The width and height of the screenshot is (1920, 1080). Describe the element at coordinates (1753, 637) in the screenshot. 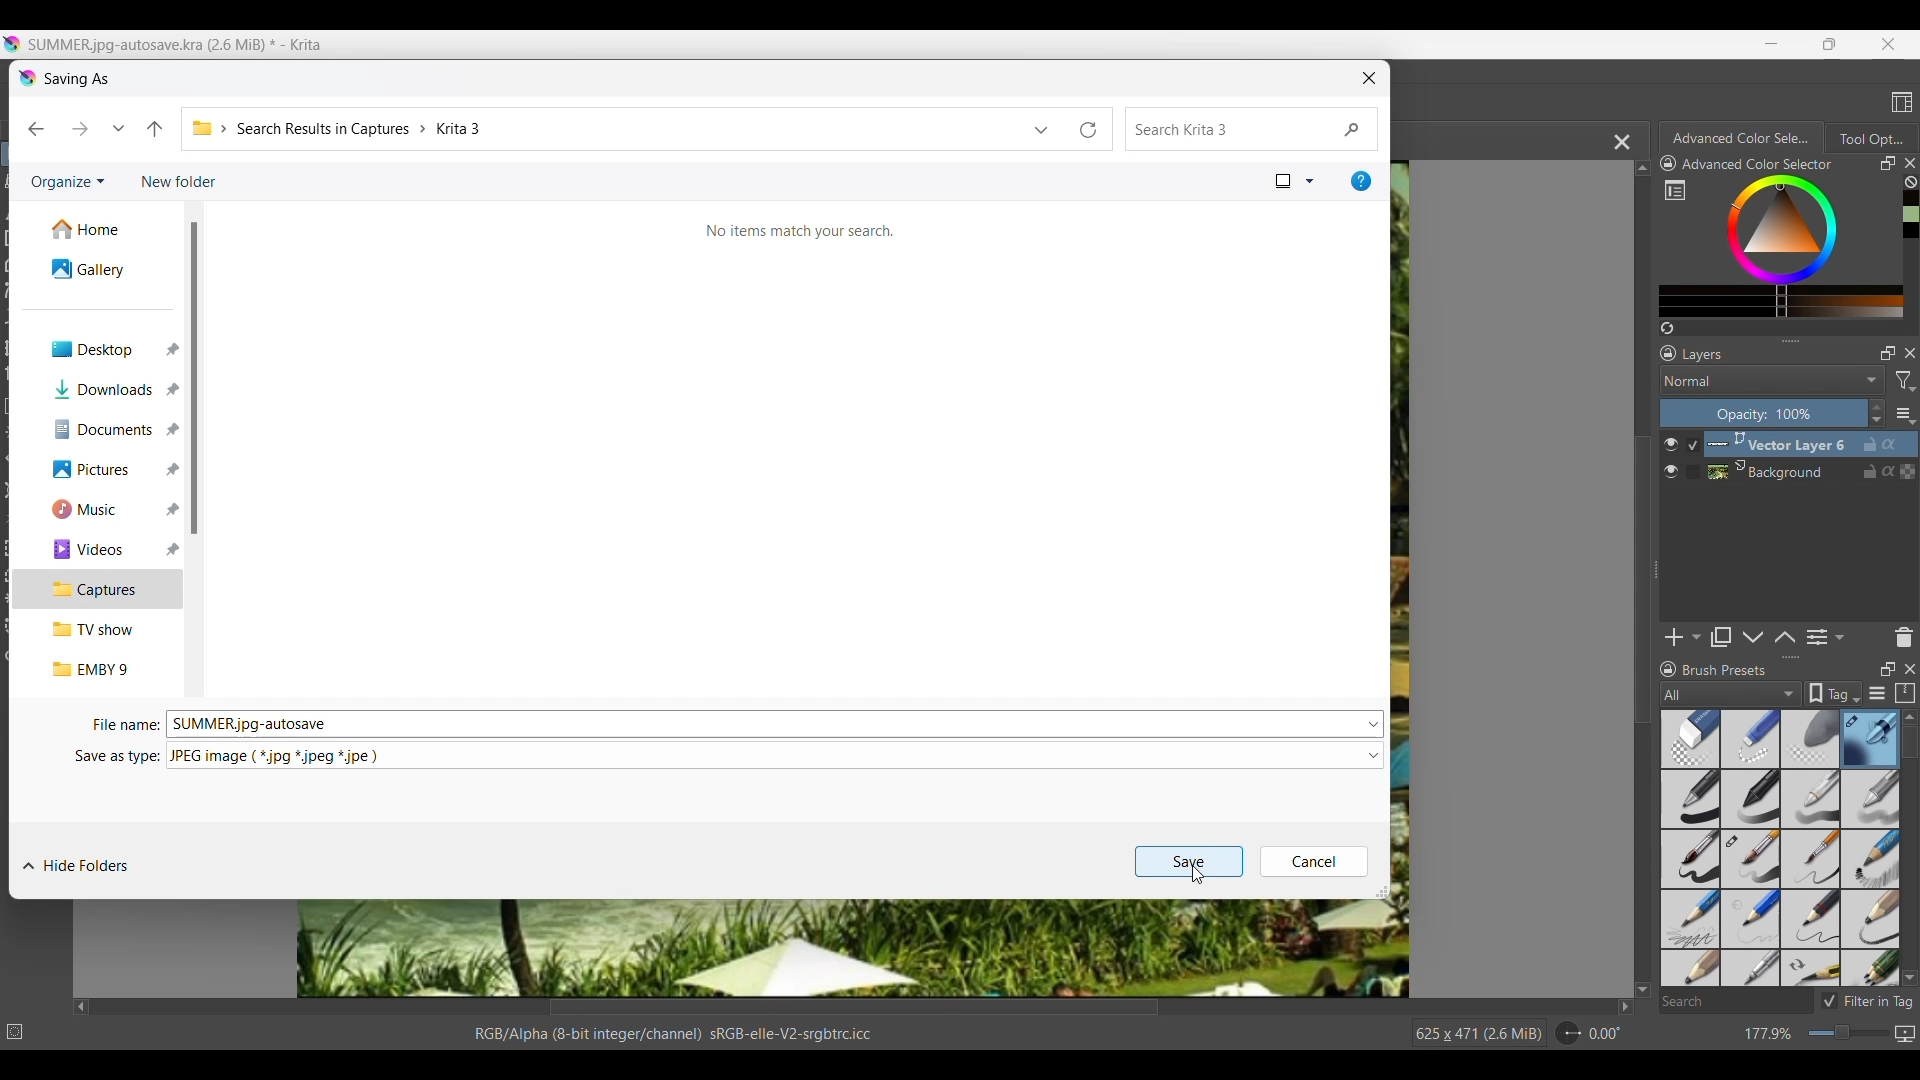

I see `Move layer/mask down` at that location.